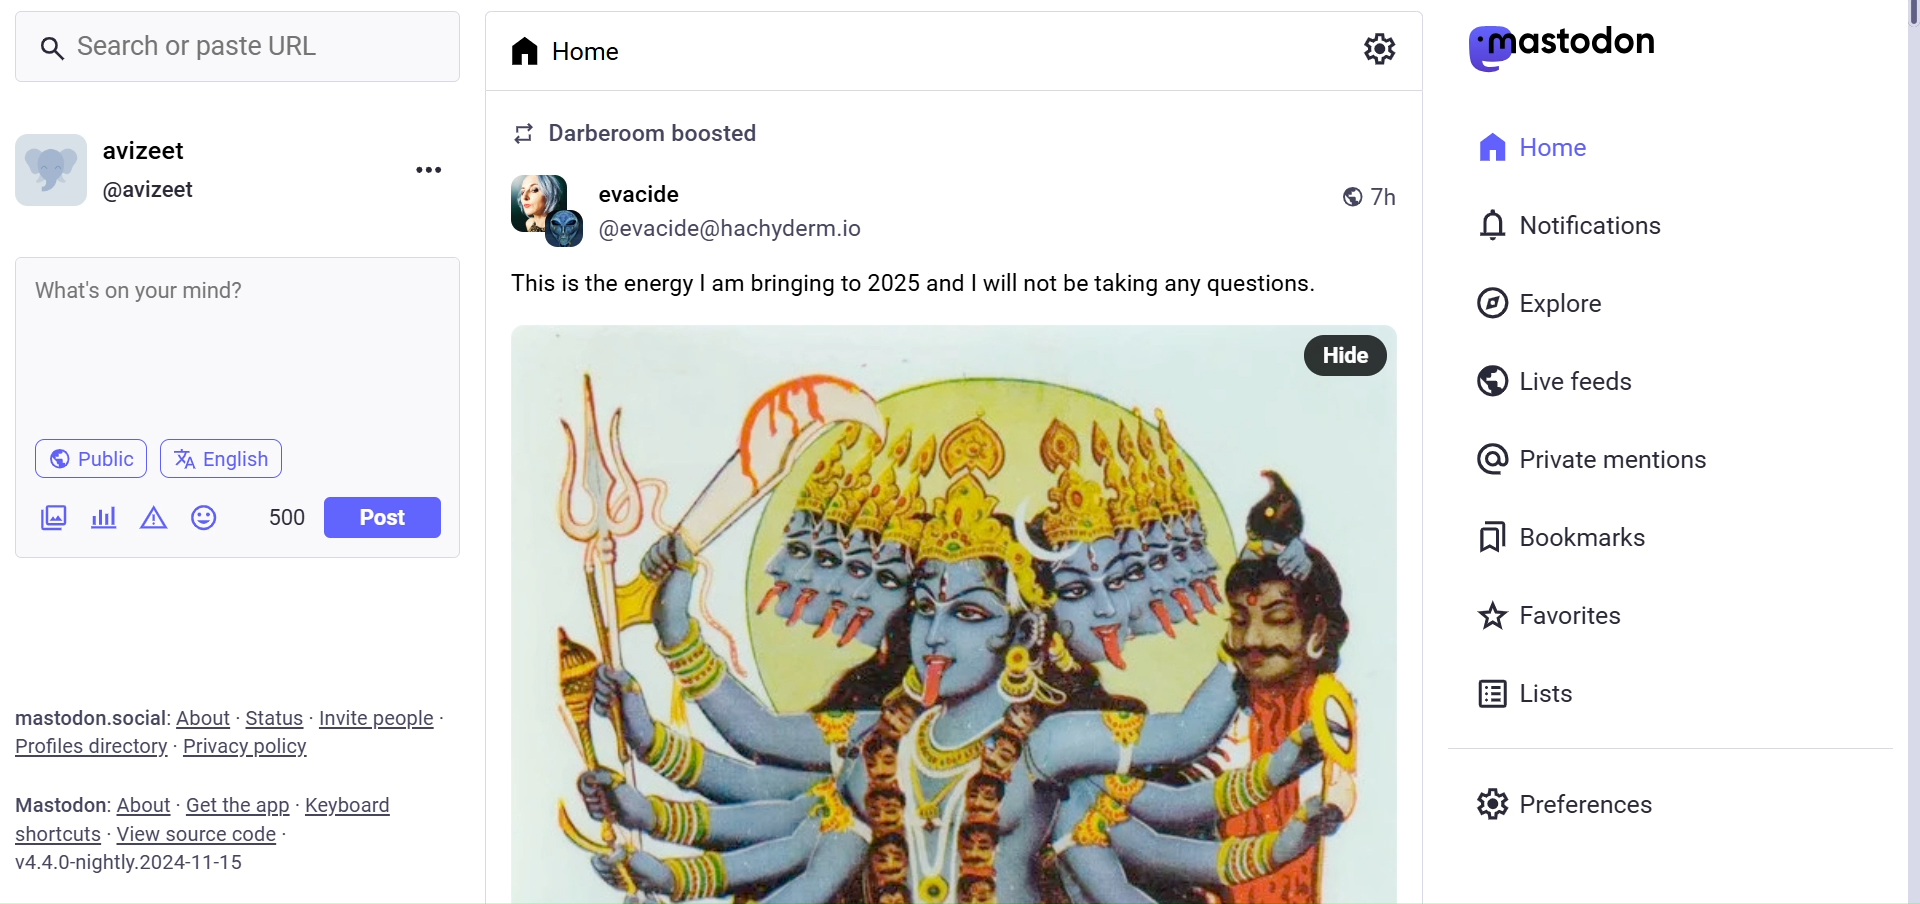 The image size is (1920, 904). Describe the element at coordinates (1561, 539) in the screenshot. I see `Bookmarks` at that location.